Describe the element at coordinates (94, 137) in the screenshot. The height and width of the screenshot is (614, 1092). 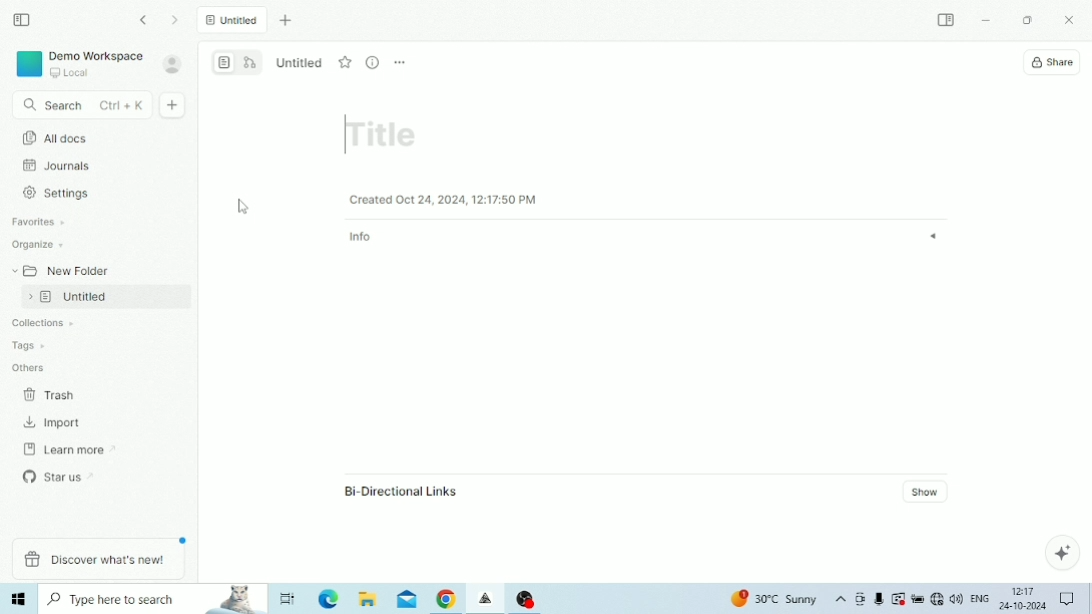
I see `All docs` at that location.